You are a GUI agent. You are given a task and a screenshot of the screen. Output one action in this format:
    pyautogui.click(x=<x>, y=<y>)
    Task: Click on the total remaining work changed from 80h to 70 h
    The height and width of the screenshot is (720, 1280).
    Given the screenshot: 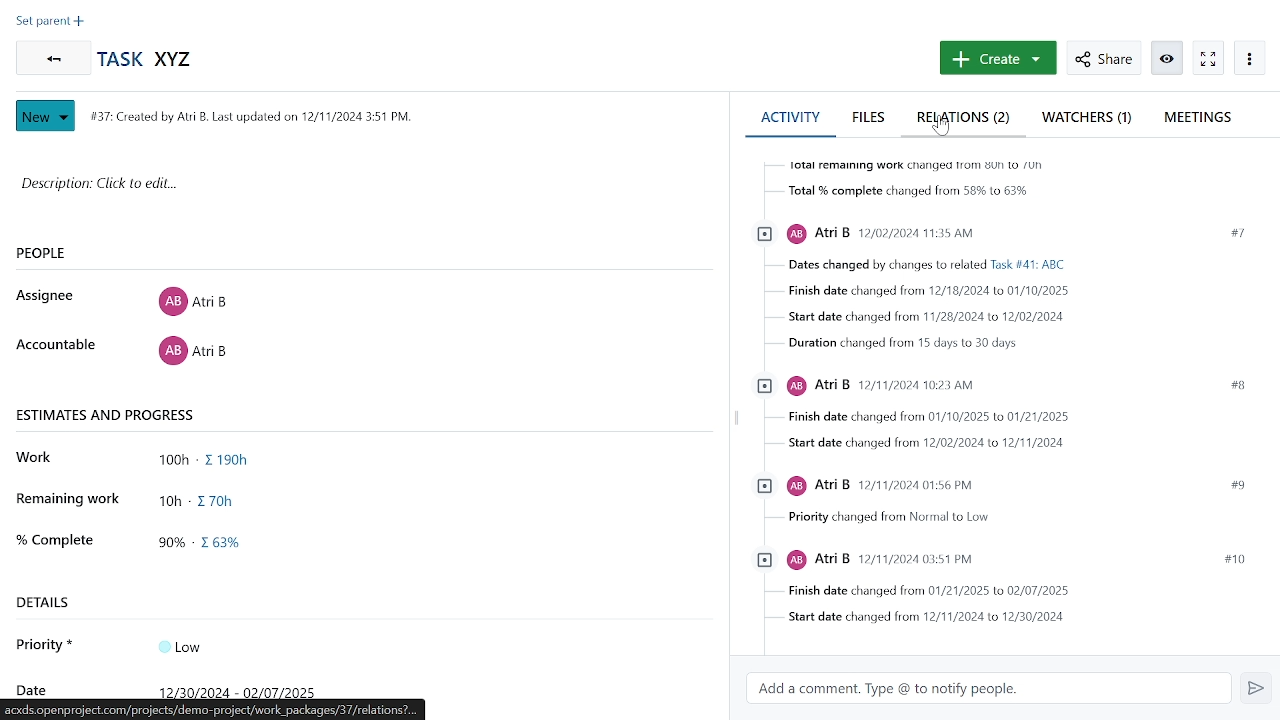 What is the action you would take?
    pyautogui.click(x=900, y=164)
    